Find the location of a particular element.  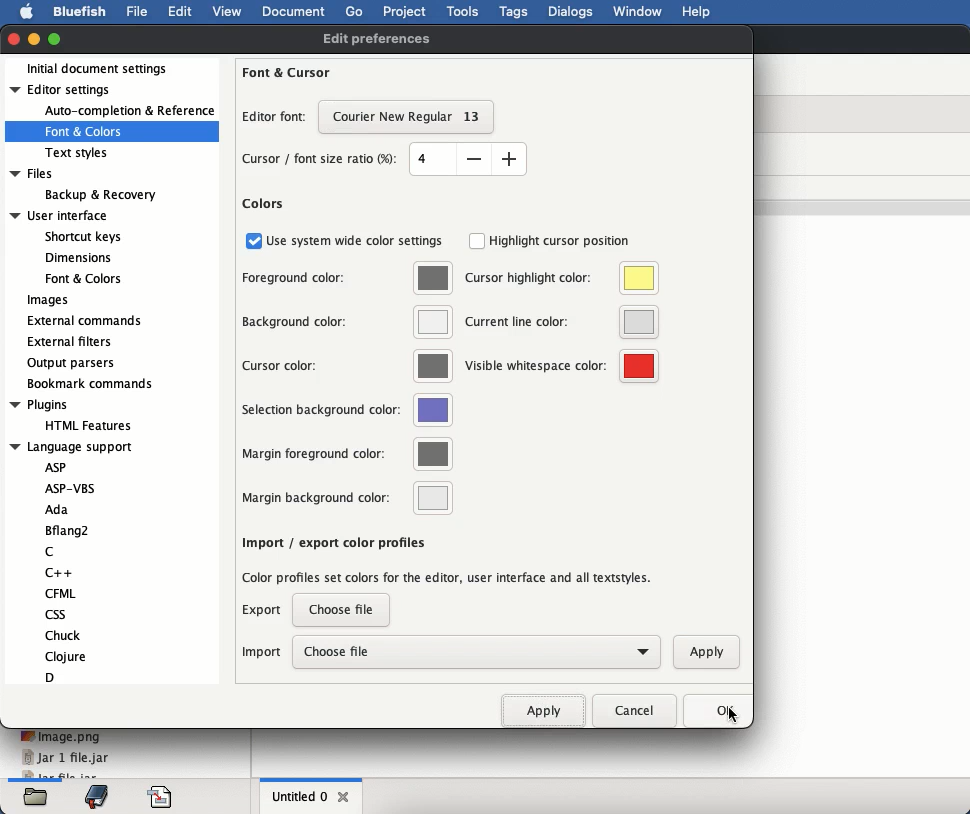

ok is located at coordinates (713, 712).